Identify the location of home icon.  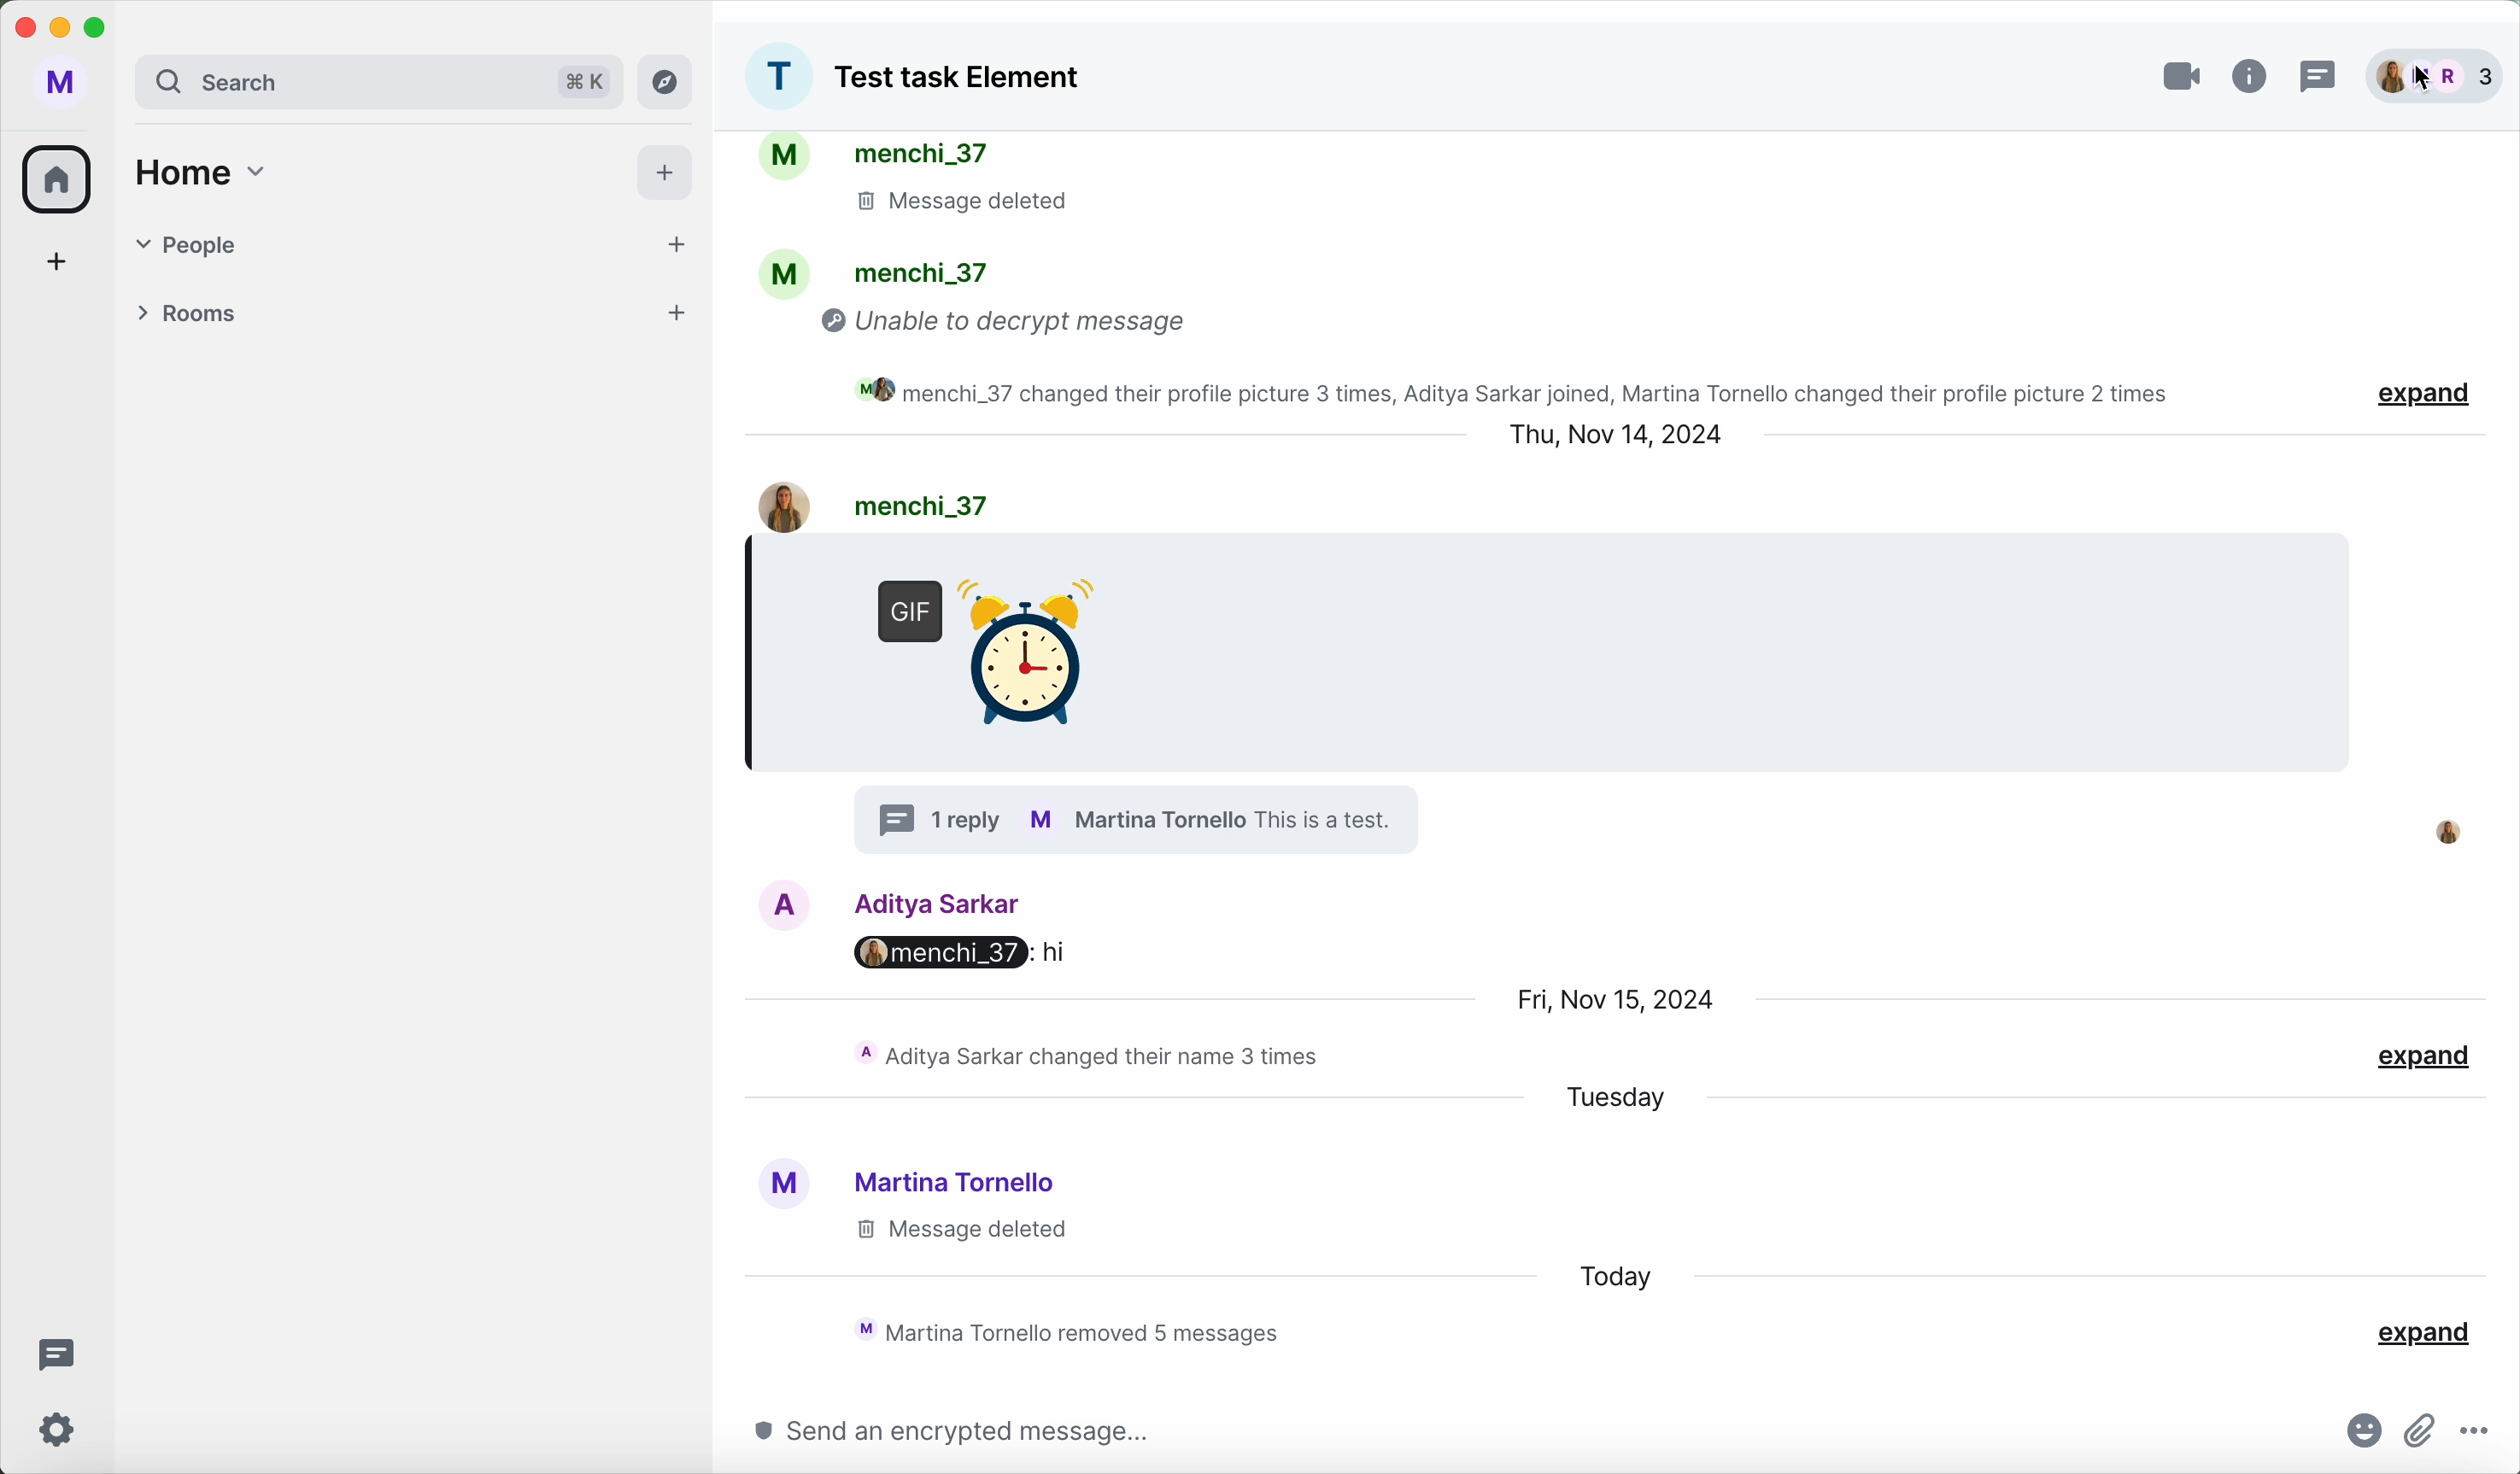
(61, 177).